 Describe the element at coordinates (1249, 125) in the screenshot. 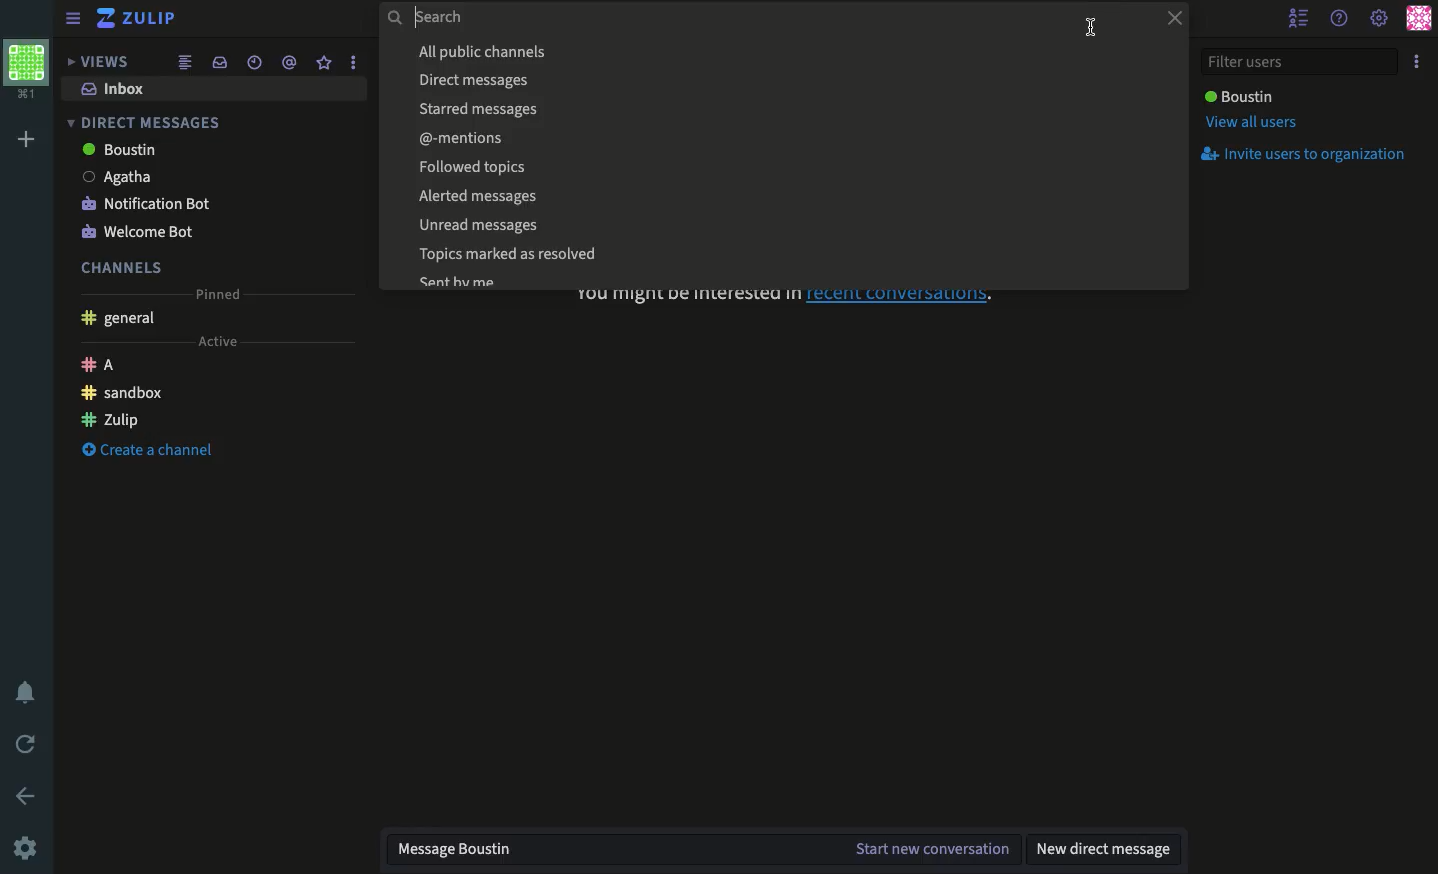

I see `View all users` at that location.